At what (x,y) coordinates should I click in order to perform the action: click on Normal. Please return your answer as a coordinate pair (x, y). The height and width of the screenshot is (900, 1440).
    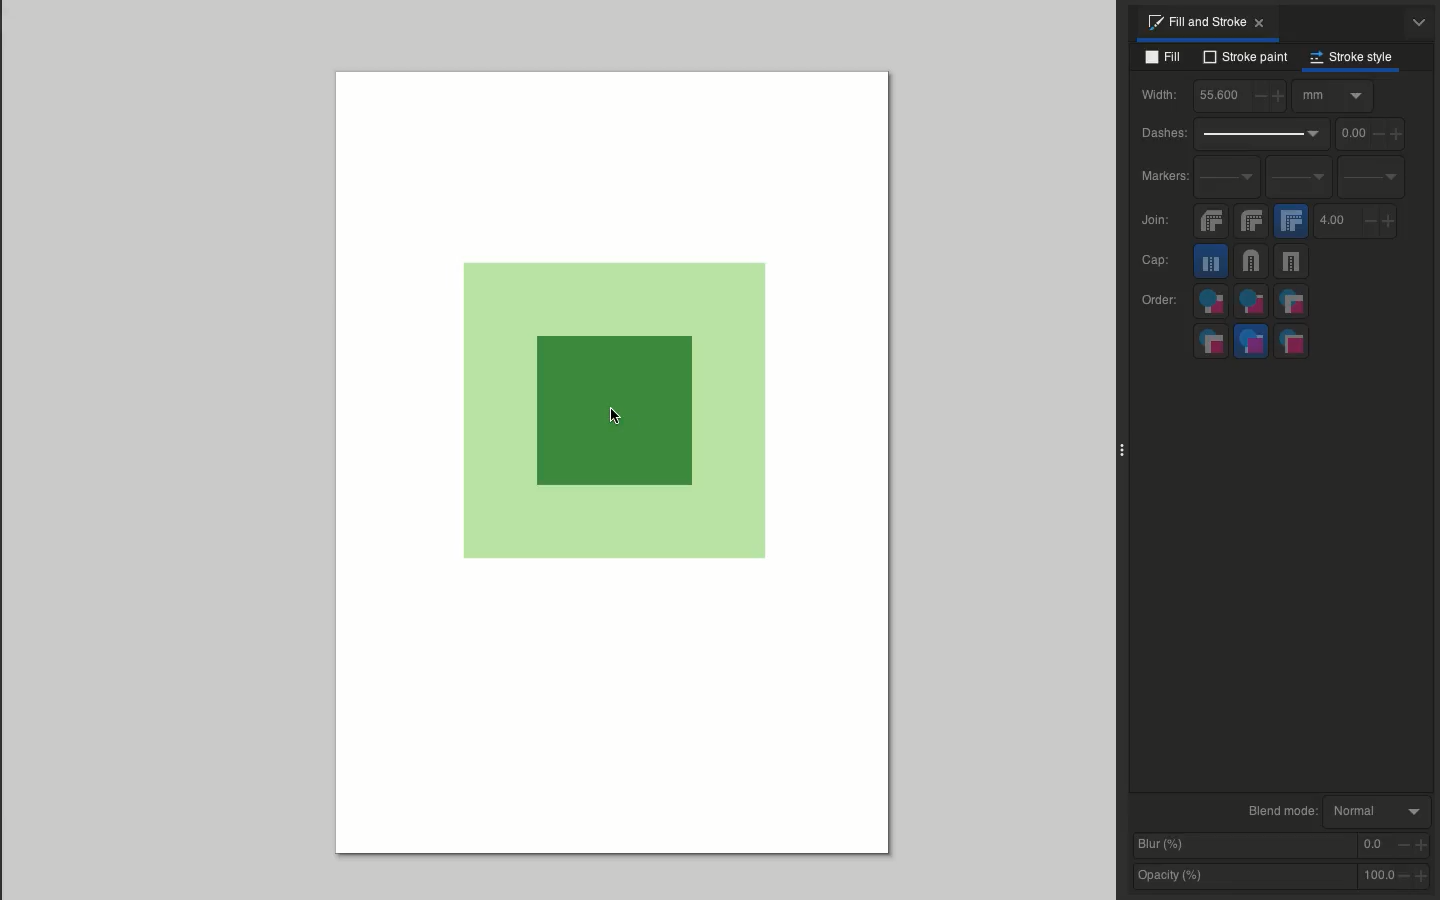
    Looking at the image, I should click on (1376, 811).